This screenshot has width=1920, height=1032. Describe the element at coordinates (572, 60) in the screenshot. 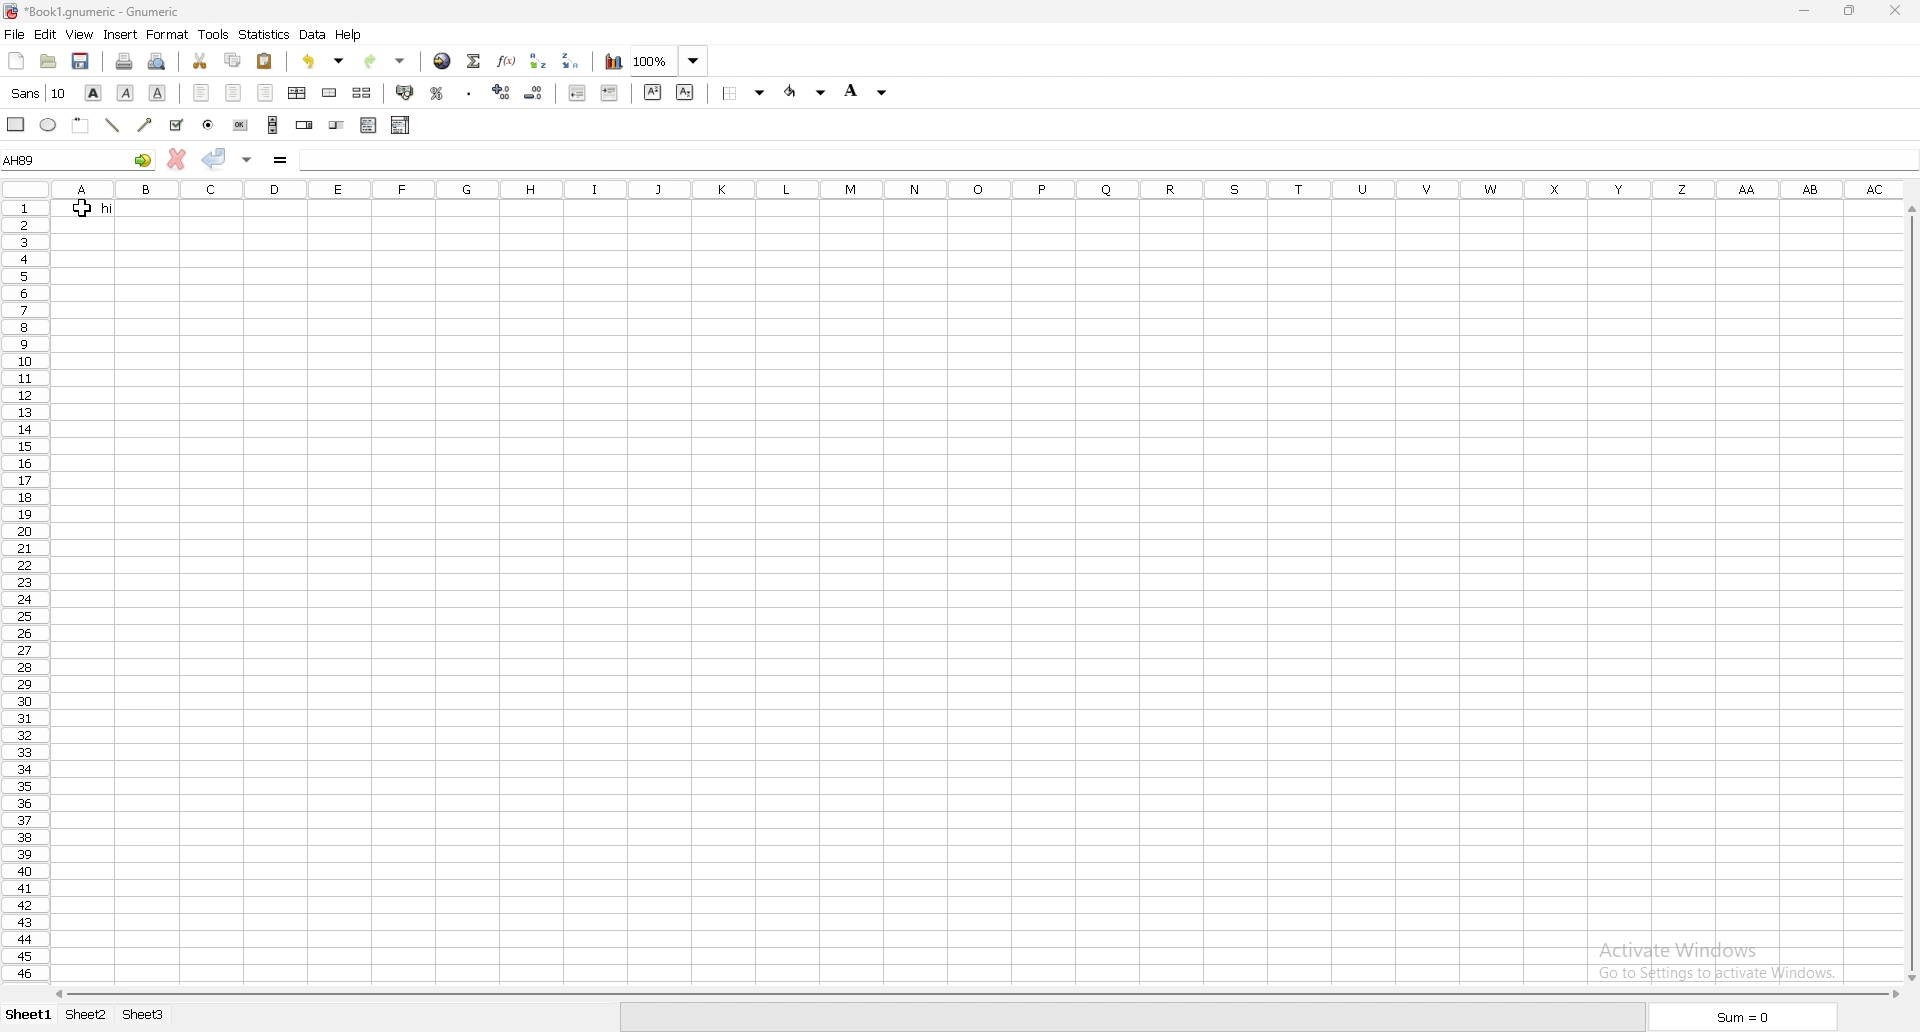

I see `sort descending` at that location.